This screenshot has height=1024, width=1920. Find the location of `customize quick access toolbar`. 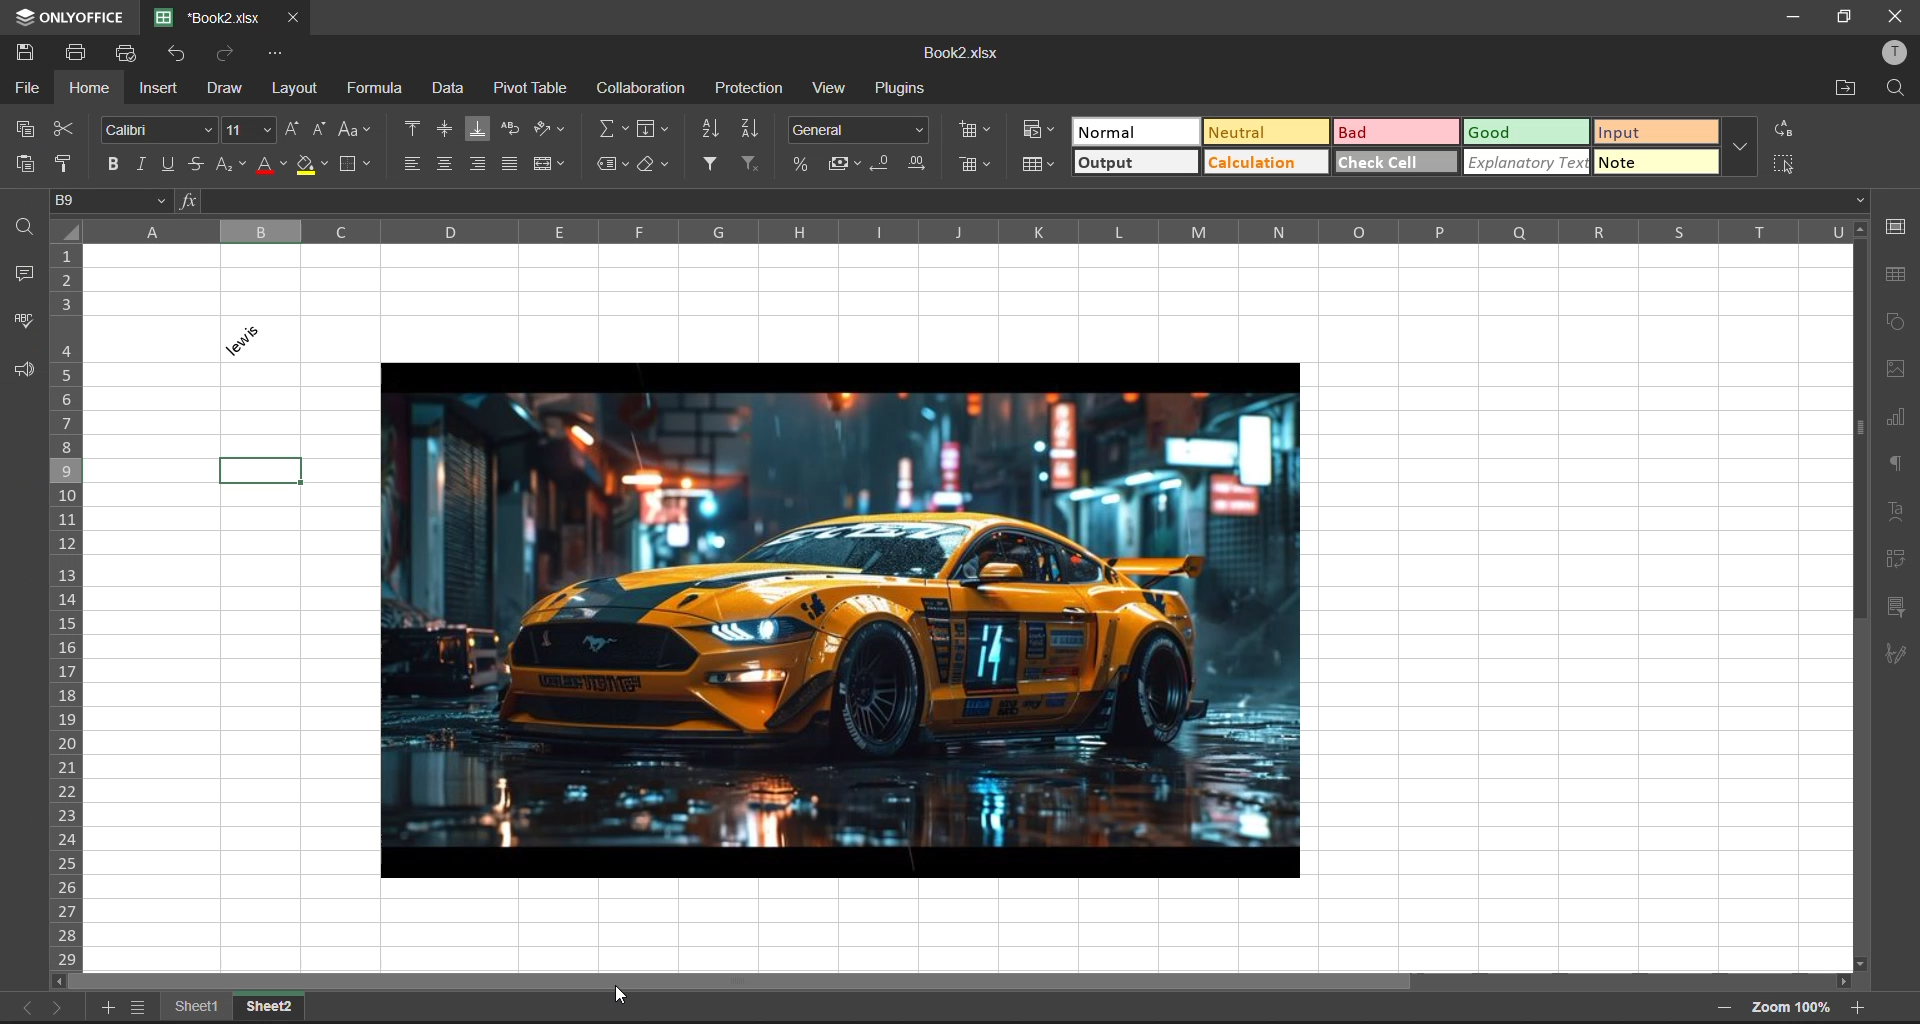

customize quick access toolbar is located at coordinates (283, 58).